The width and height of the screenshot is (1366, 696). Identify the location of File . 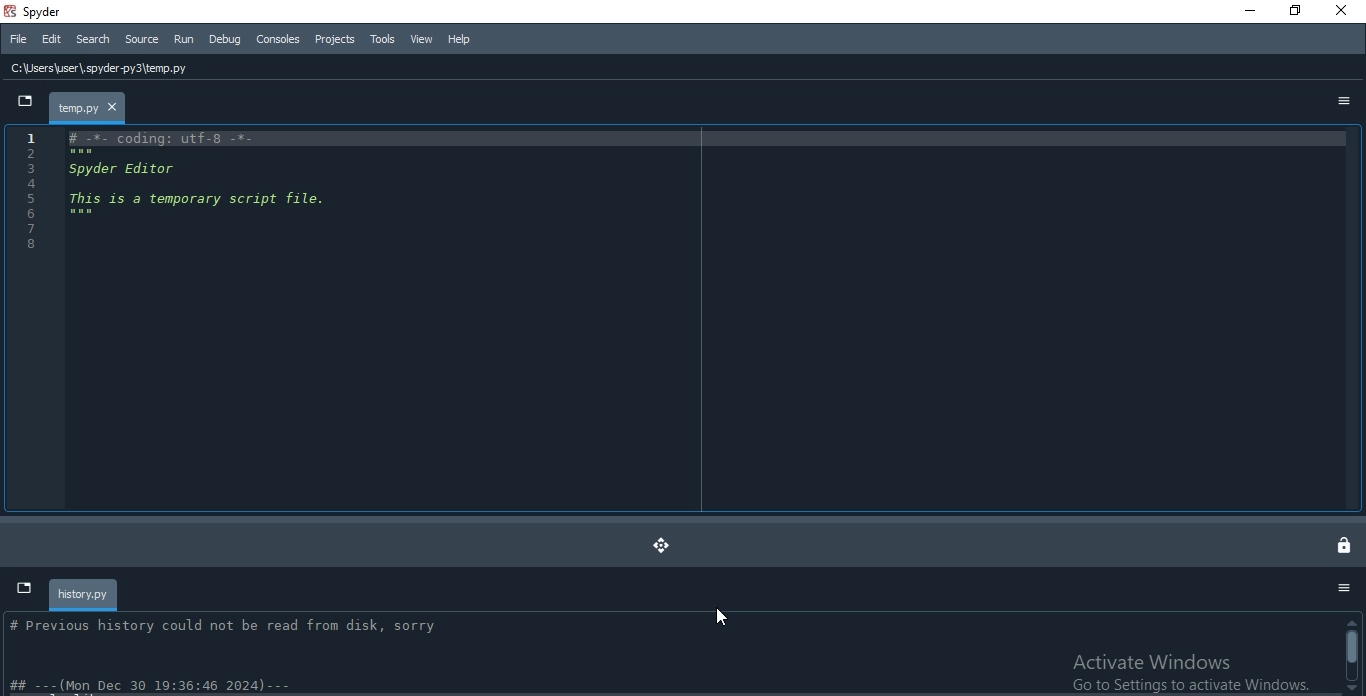
(18, 40).